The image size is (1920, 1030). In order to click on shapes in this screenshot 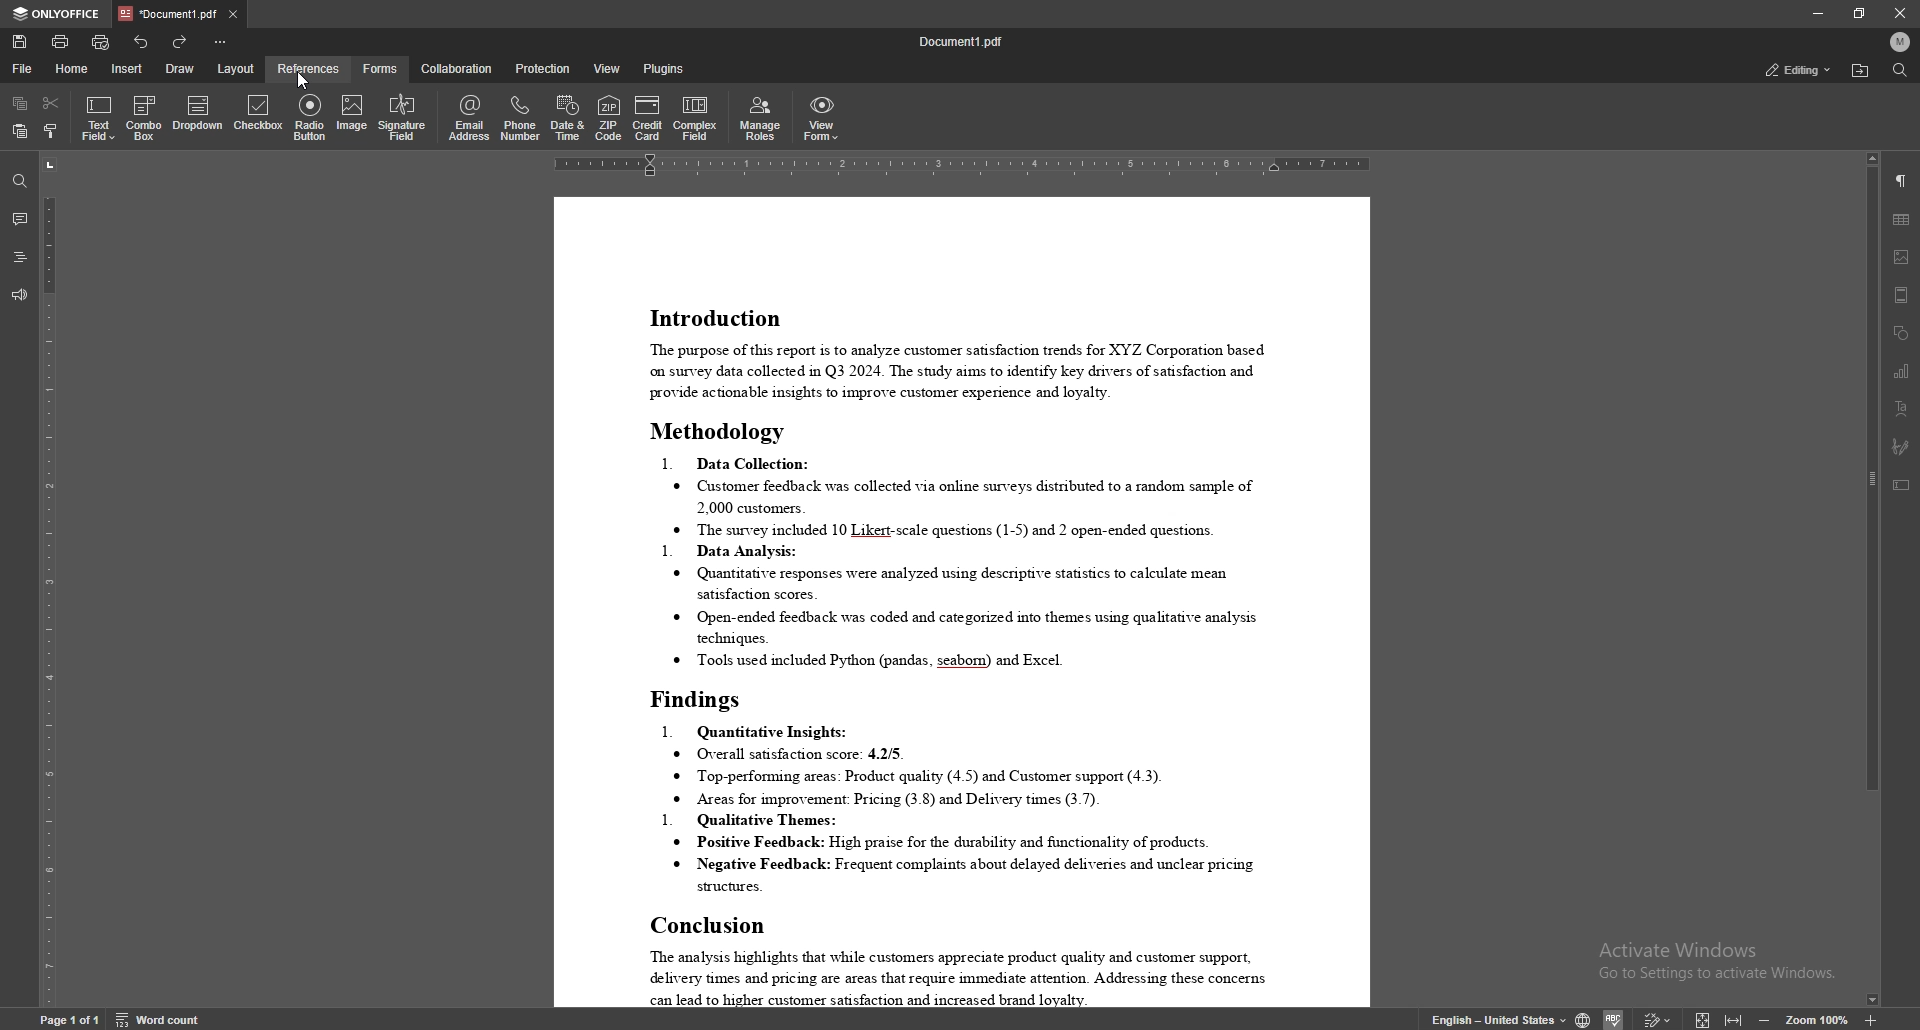, I will do `click(1900, 332)`.